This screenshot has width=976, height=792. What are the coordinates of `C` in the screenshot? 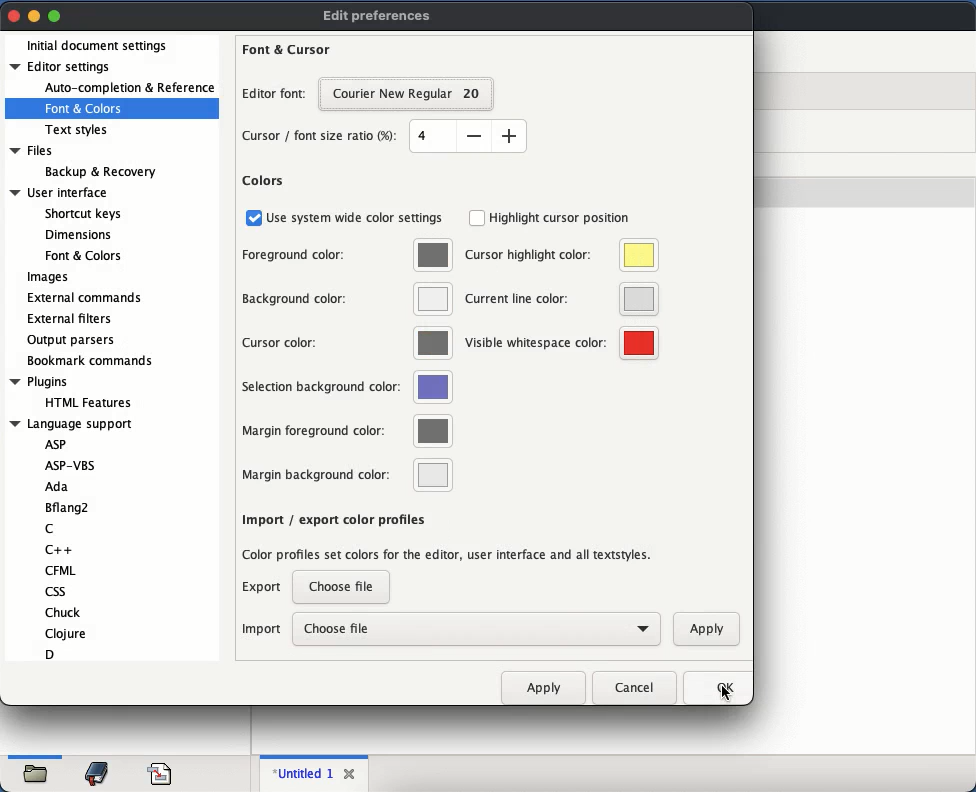 It's located at (51, 528).